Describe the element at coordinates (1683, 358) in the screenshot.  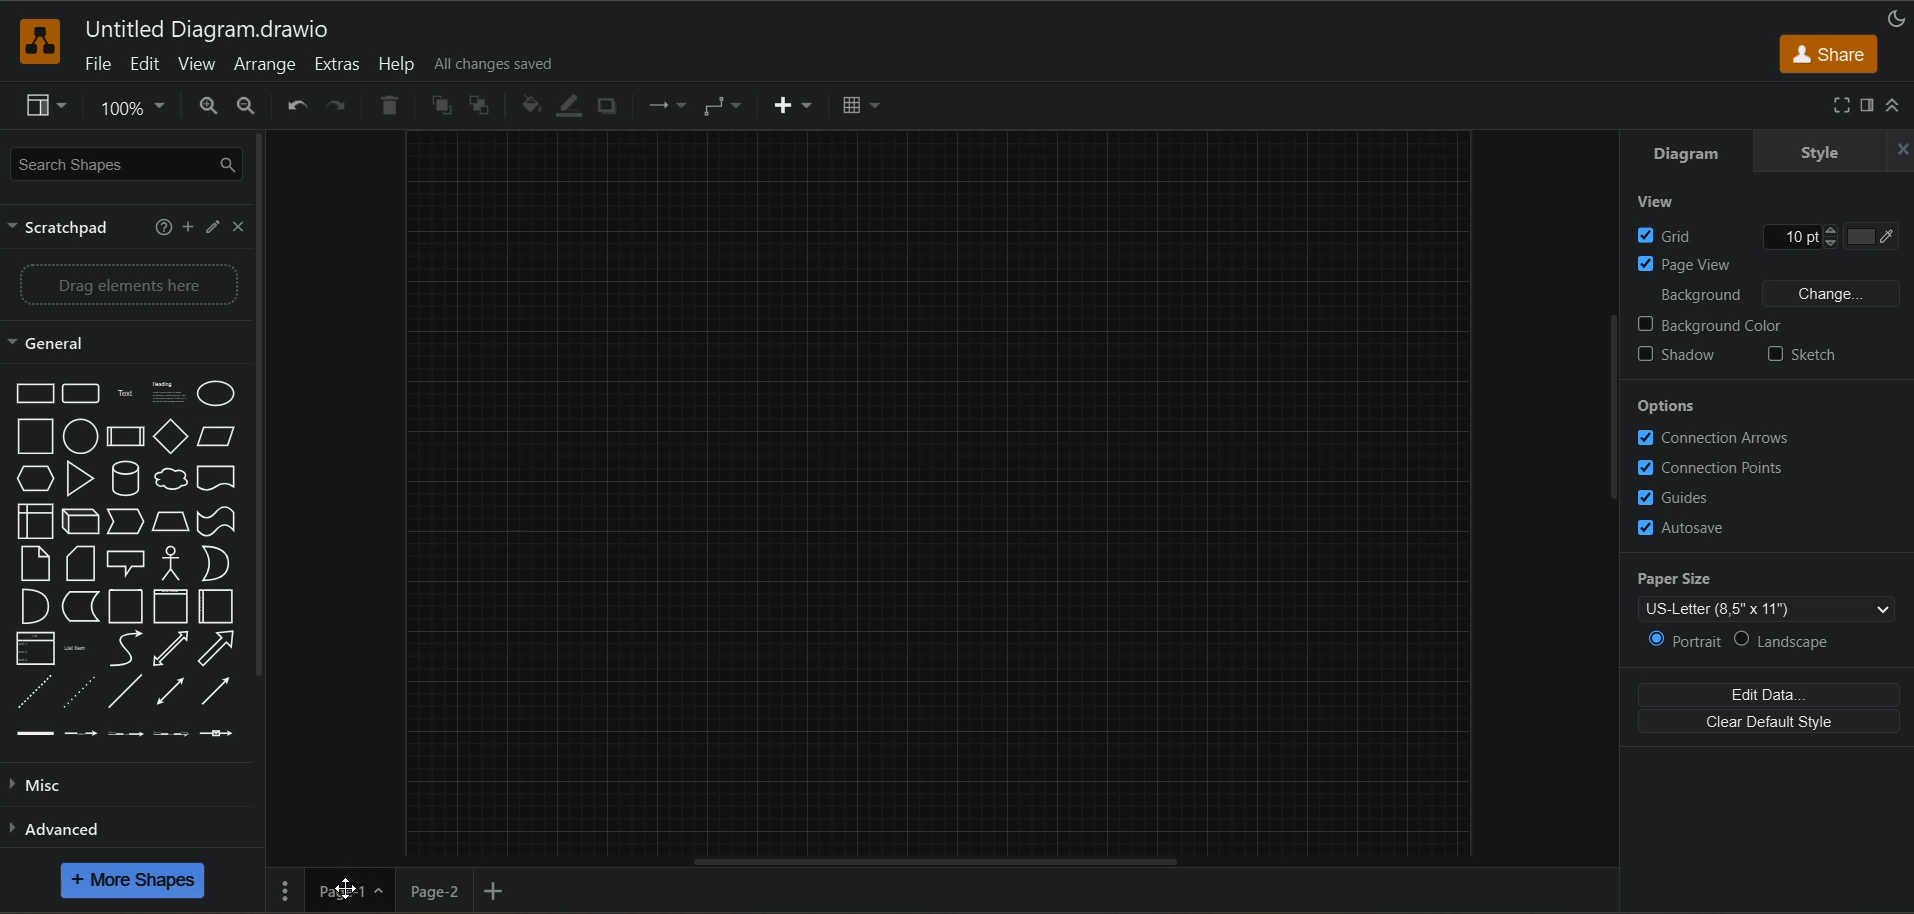
I see `shadow` at that location.